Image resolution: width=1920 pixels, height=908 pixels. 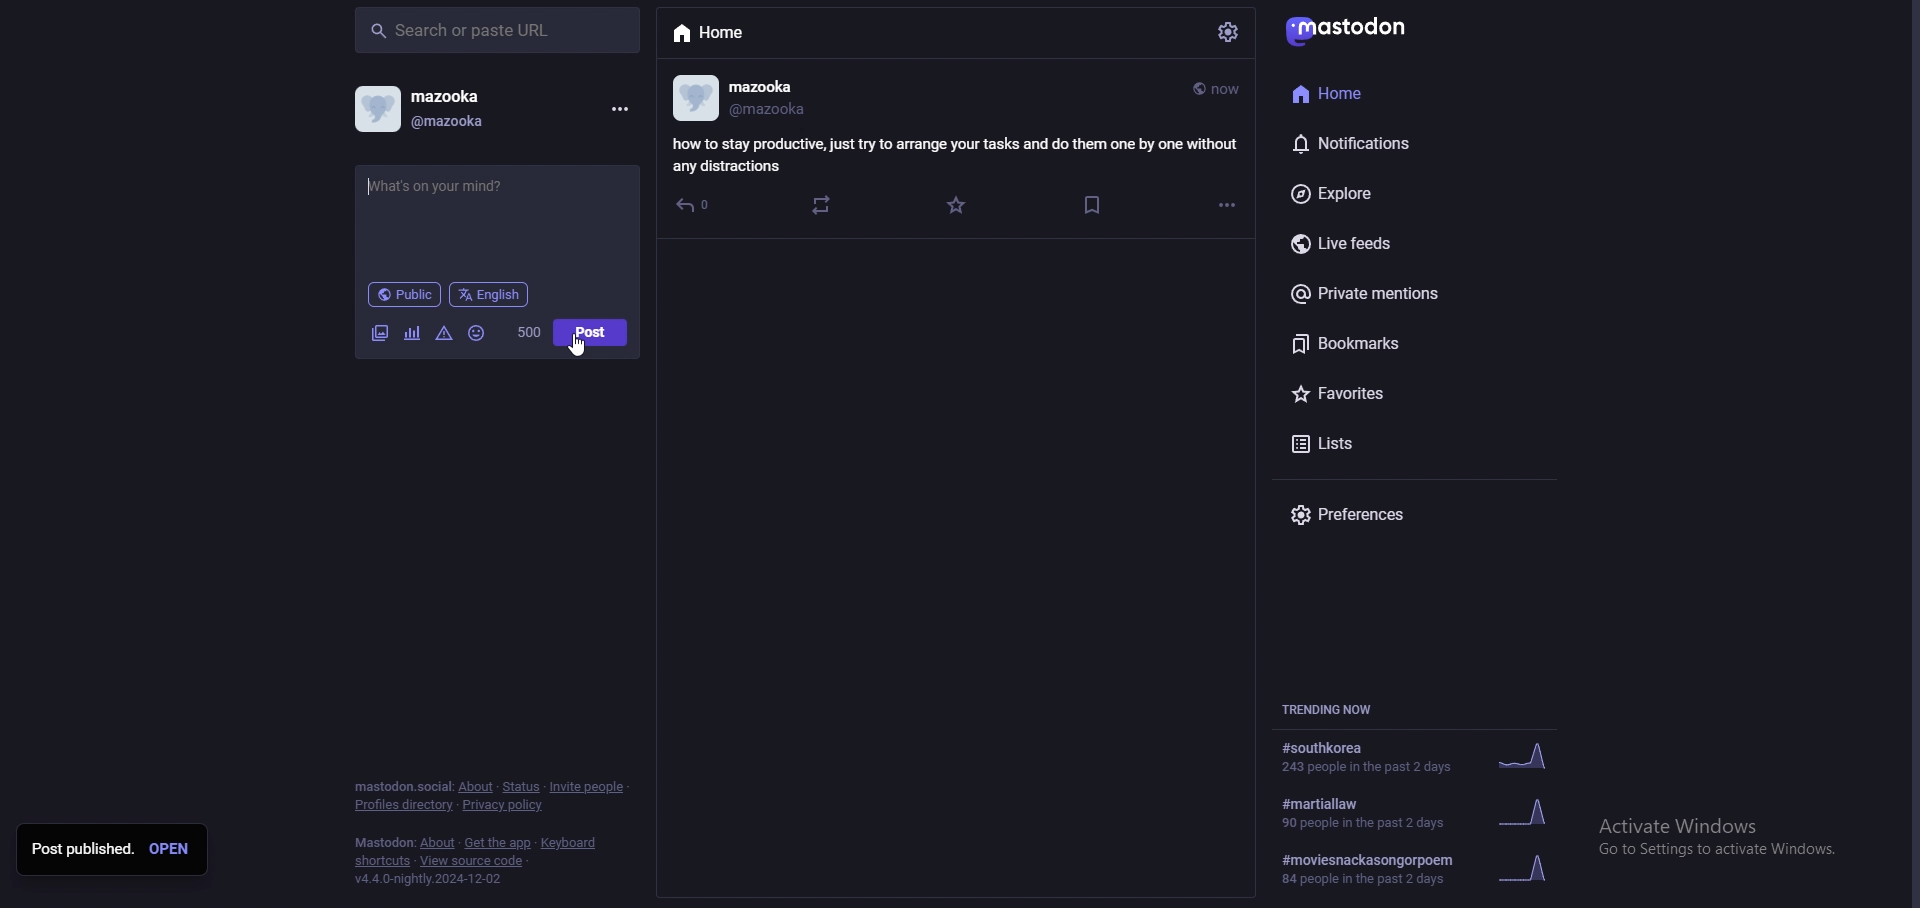 What do you see at coordinates (1395, 243) in the screenshot?
I see `live feeds` at bounding box center [1395, 243].